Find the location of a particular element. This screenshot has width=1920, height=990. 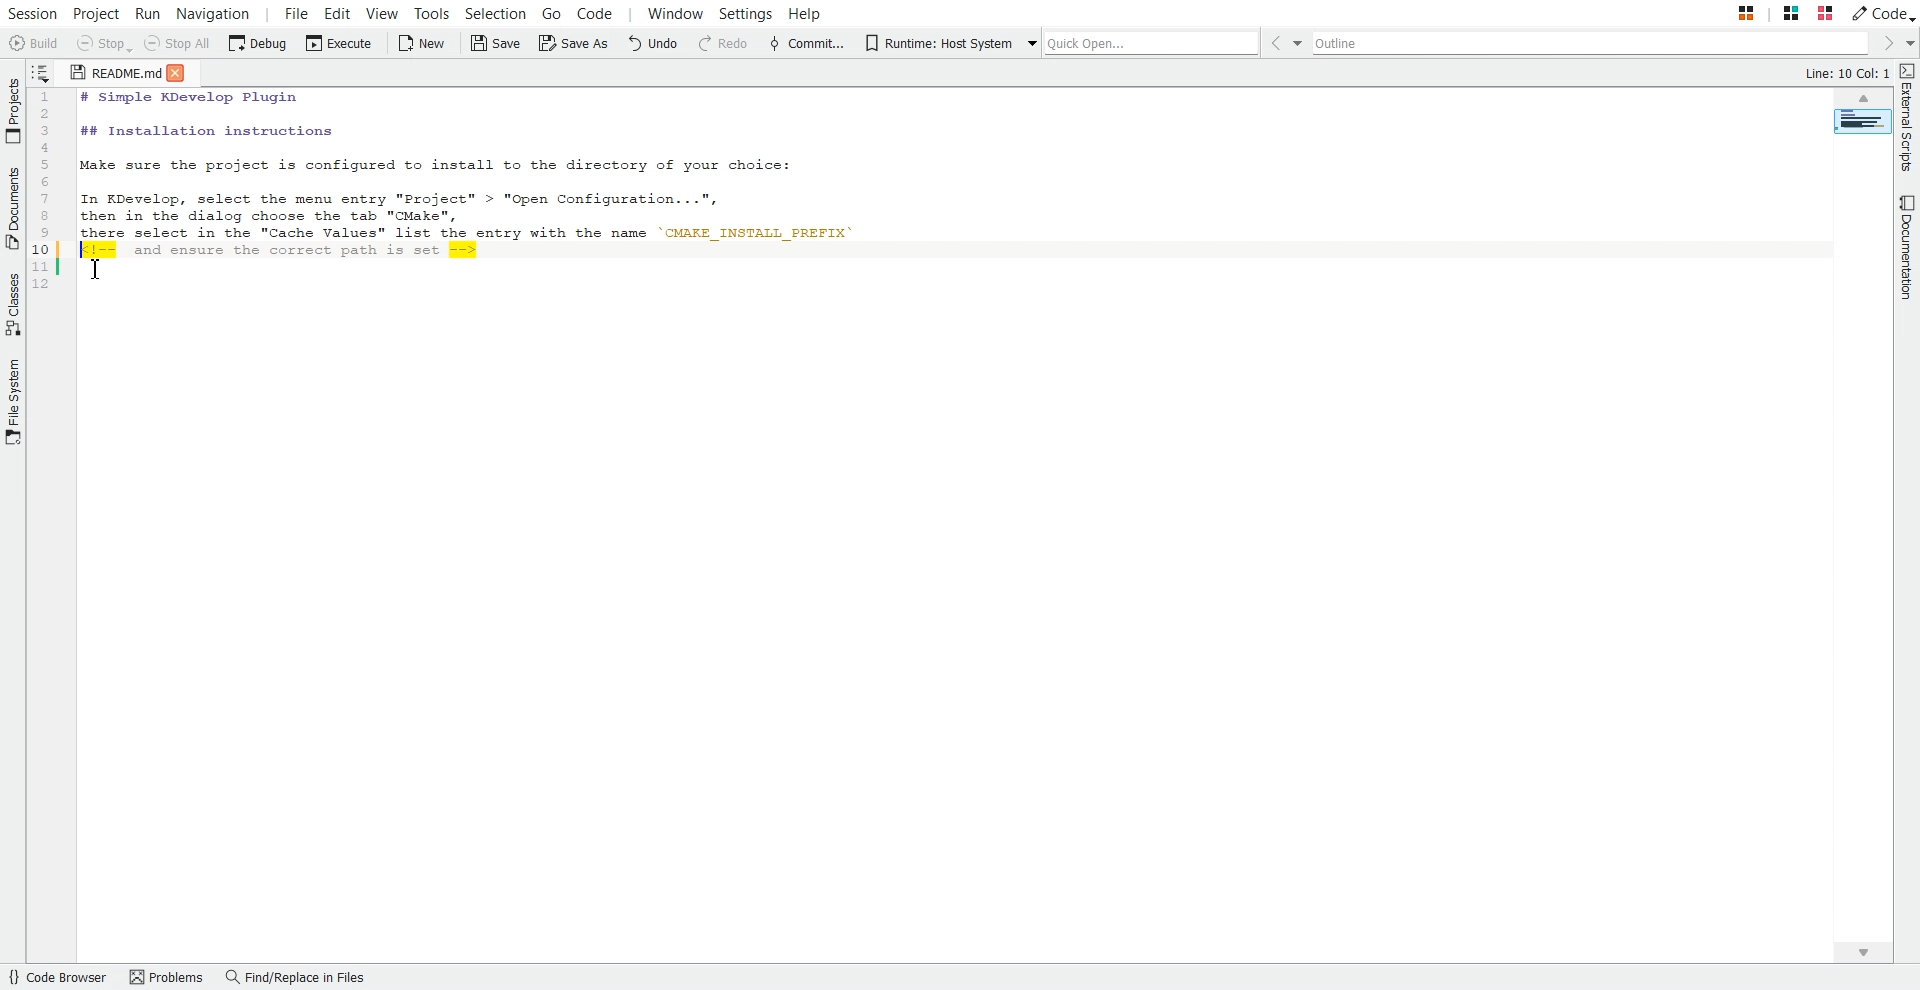

Edit is located at coordinates (338, 12).